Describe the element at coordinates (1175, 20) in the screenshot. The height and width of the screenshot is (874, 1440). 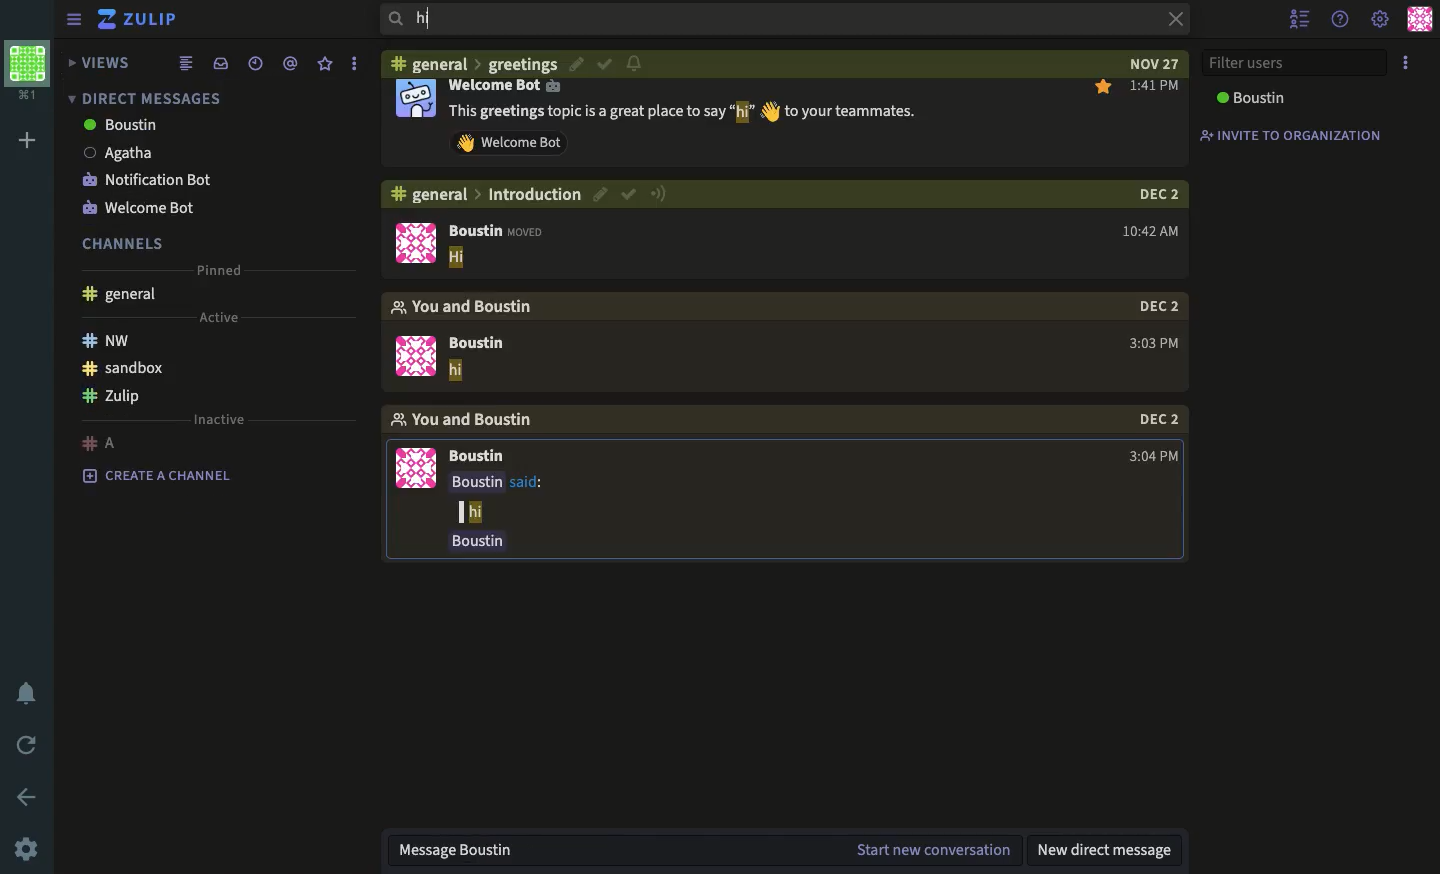
I see `close` at that location.